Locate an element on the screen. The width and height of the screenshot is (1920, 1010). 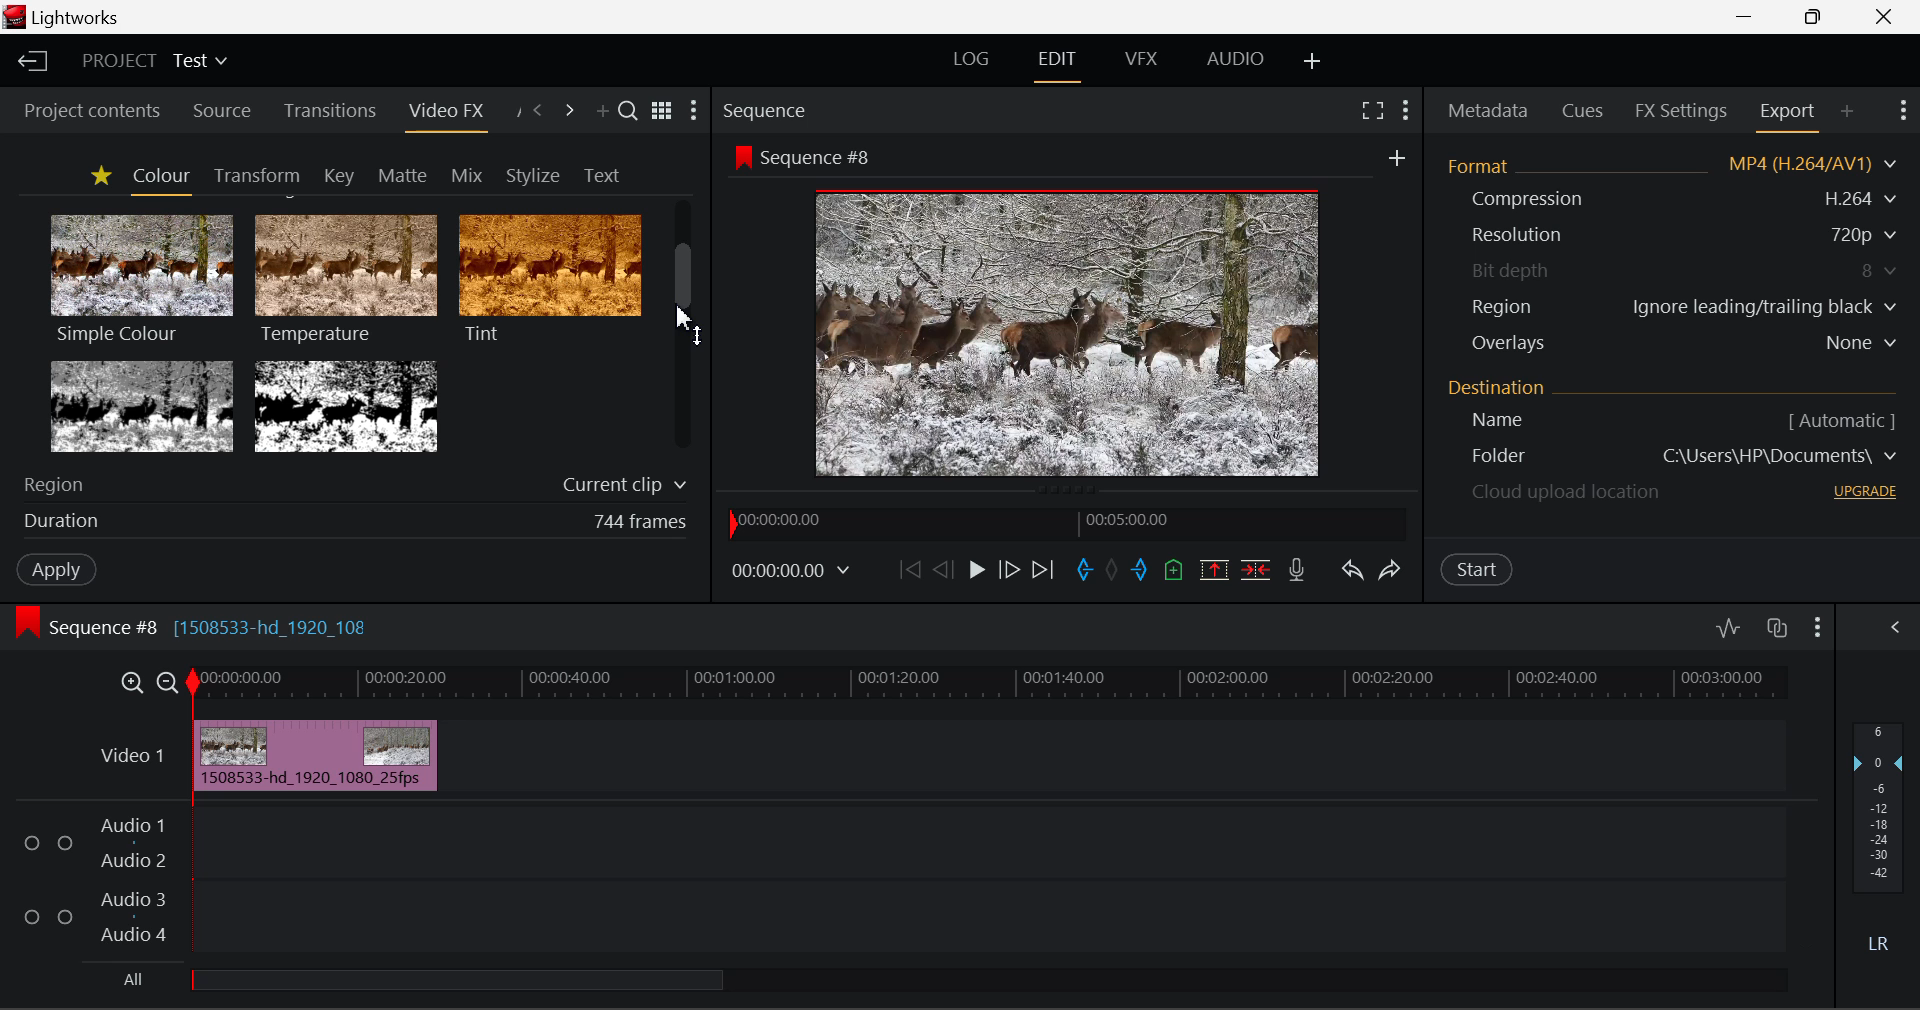
AUDIO Layout is located at coordinates (1235, 58).